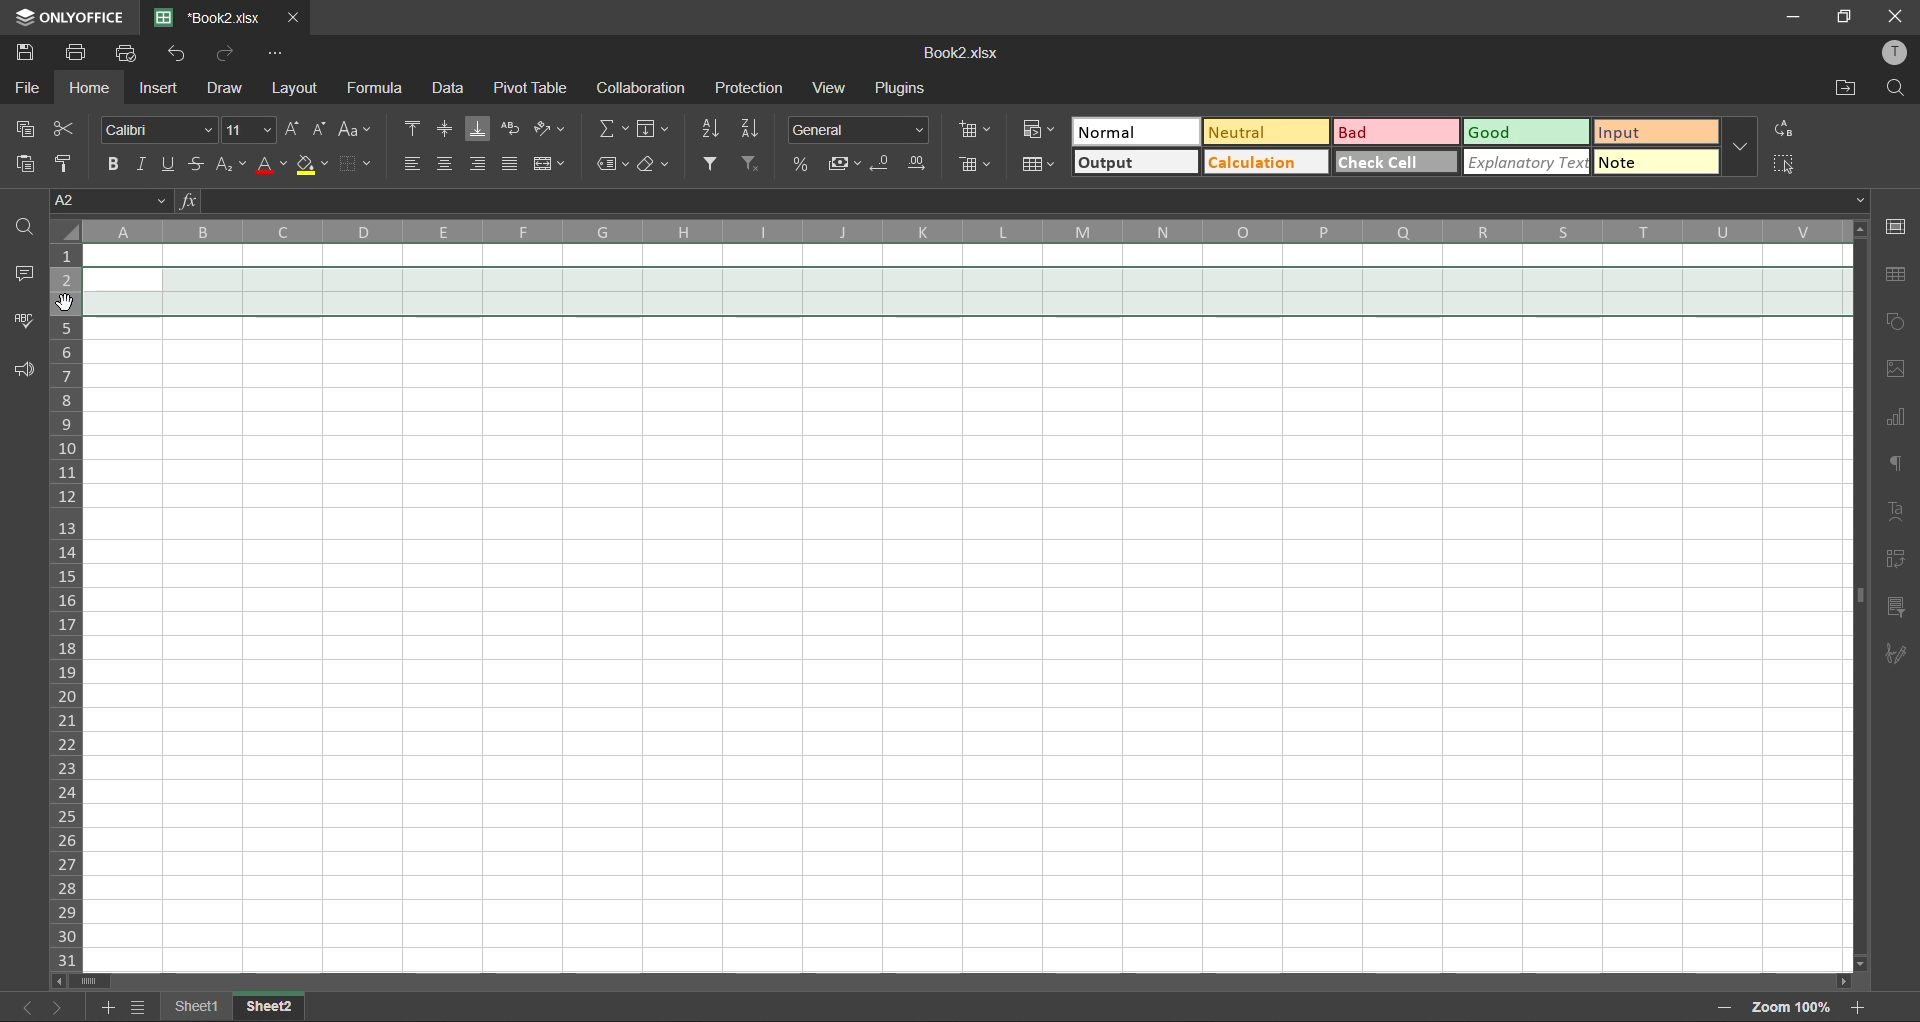 This screenshot has height=1022, width=1920. What do you see at coordinates (1896, 653) in the screenshot?
I see `signature` at bounding box center [1896, 653].